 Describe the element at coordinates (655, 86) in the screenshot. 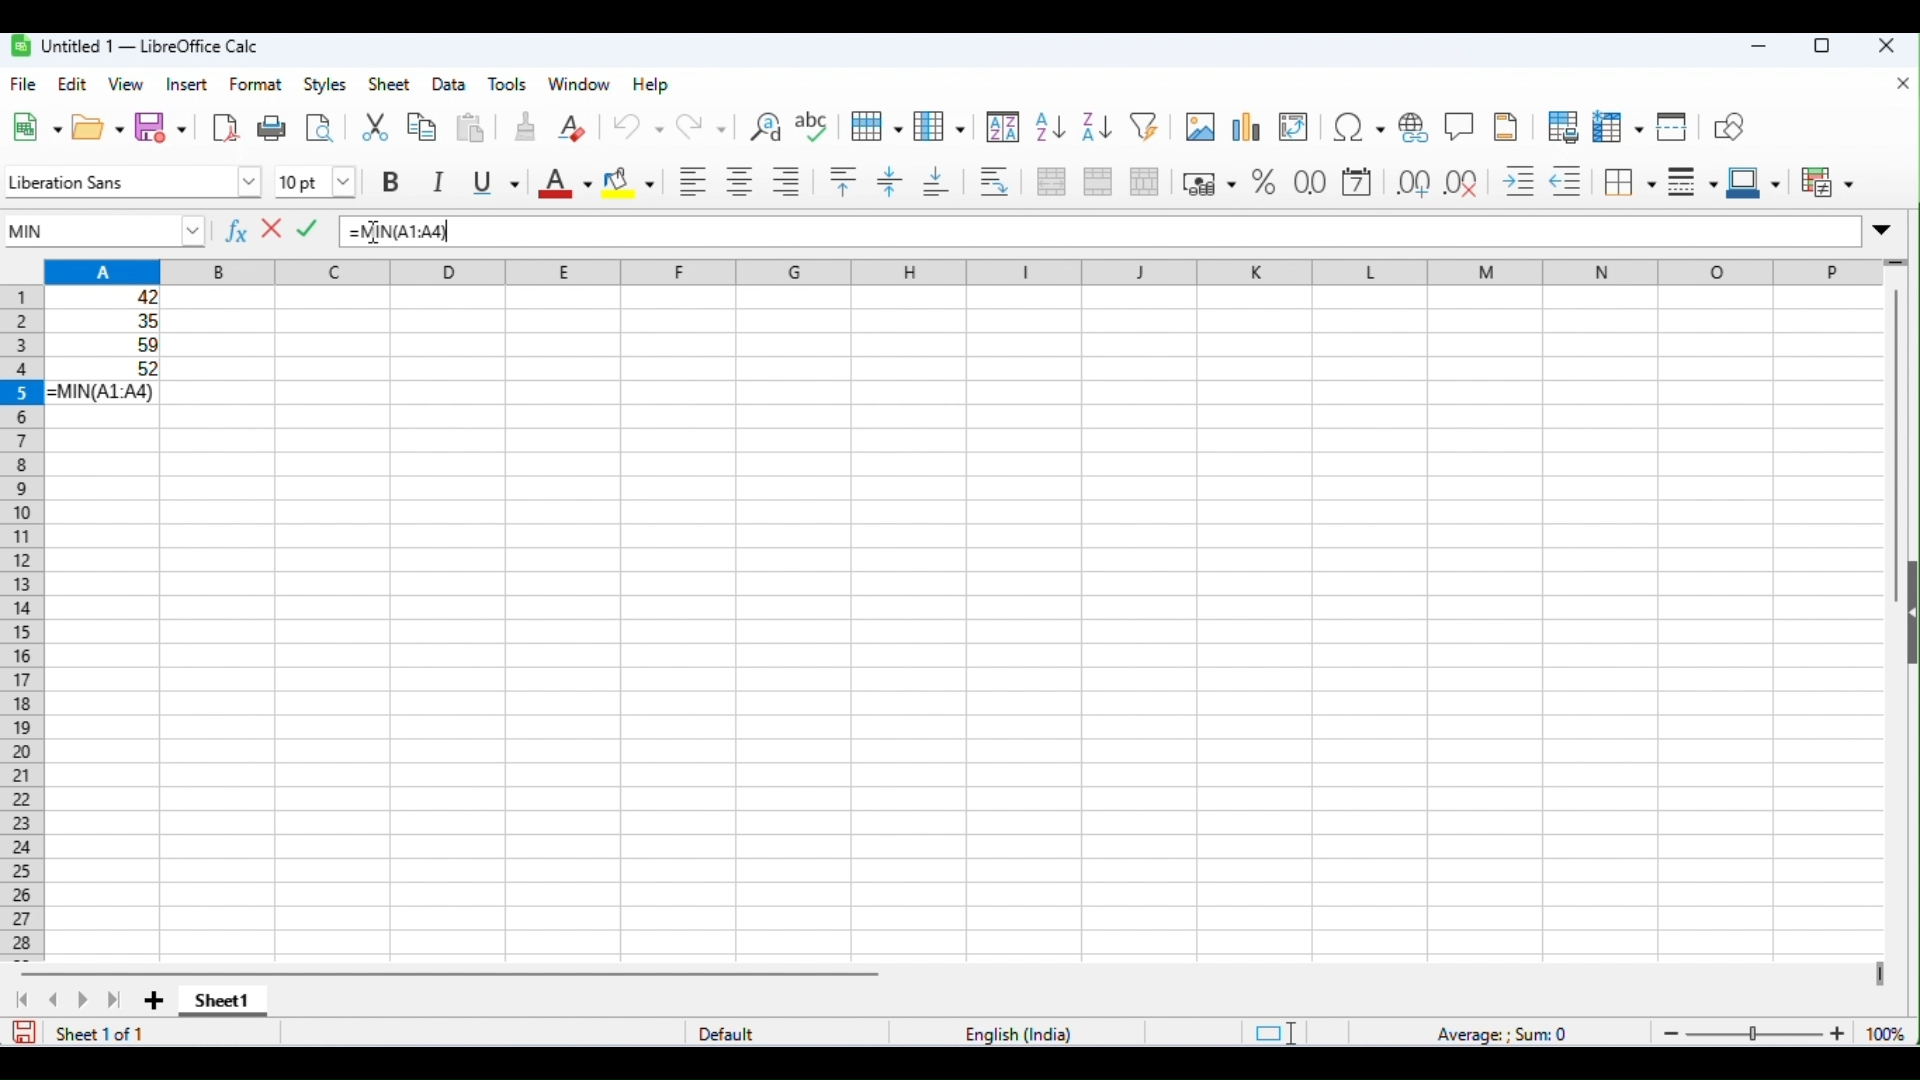

I see `help` at that location.